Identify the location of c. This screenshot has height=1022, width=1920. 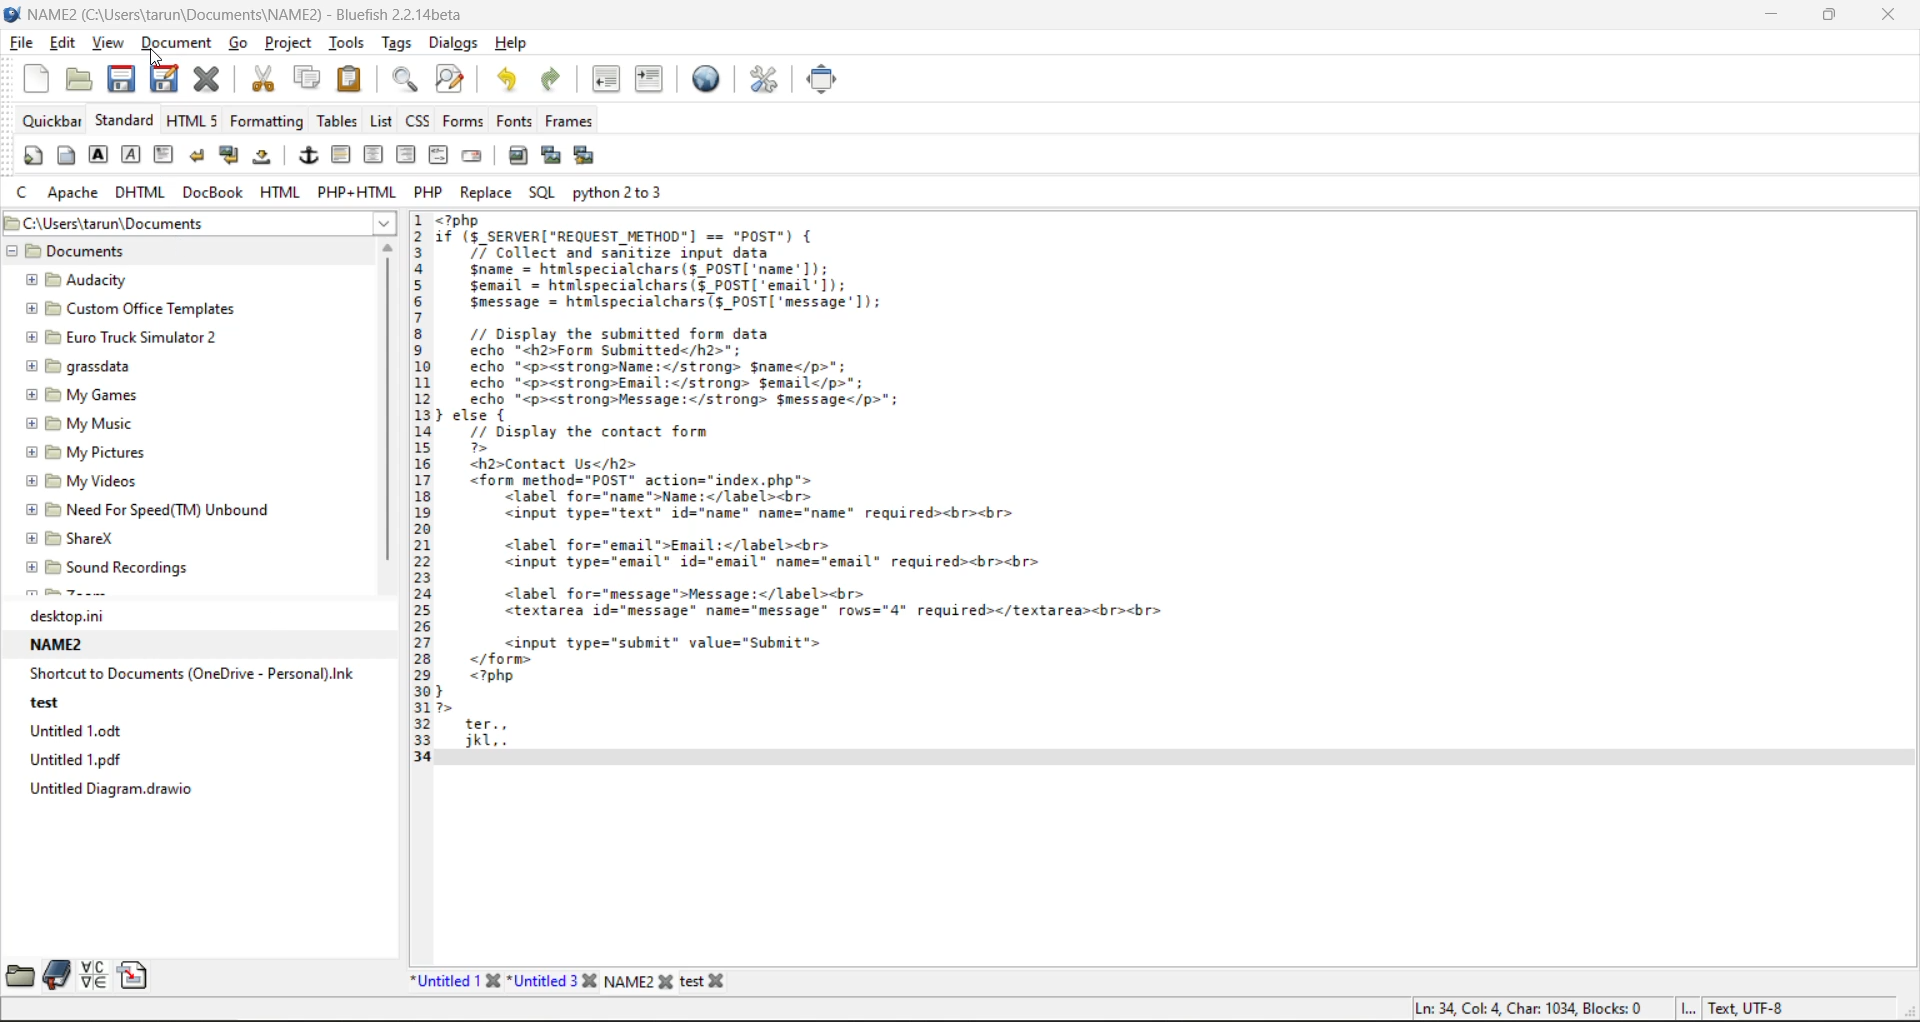
(25, 191).